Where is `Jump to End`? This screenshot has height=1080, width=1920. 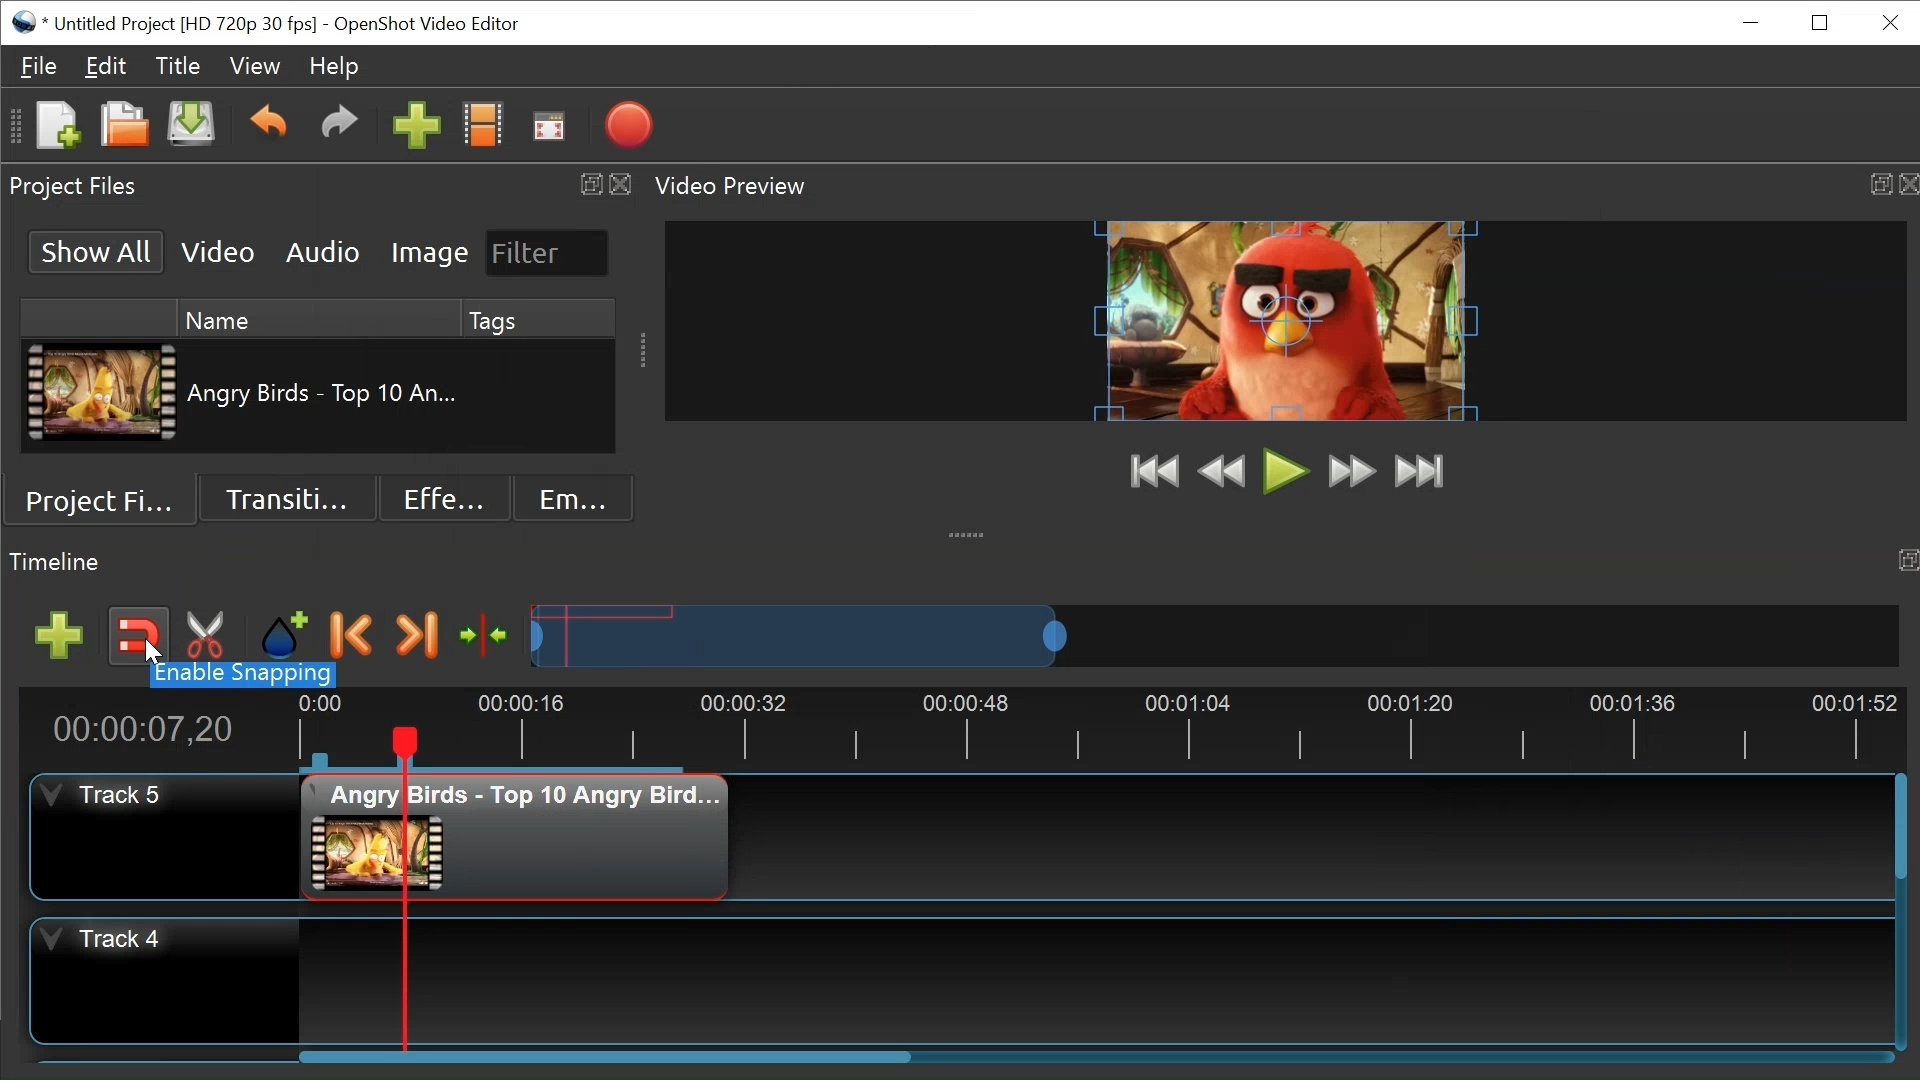
Jump to End is located at coordinates (1421, 470).